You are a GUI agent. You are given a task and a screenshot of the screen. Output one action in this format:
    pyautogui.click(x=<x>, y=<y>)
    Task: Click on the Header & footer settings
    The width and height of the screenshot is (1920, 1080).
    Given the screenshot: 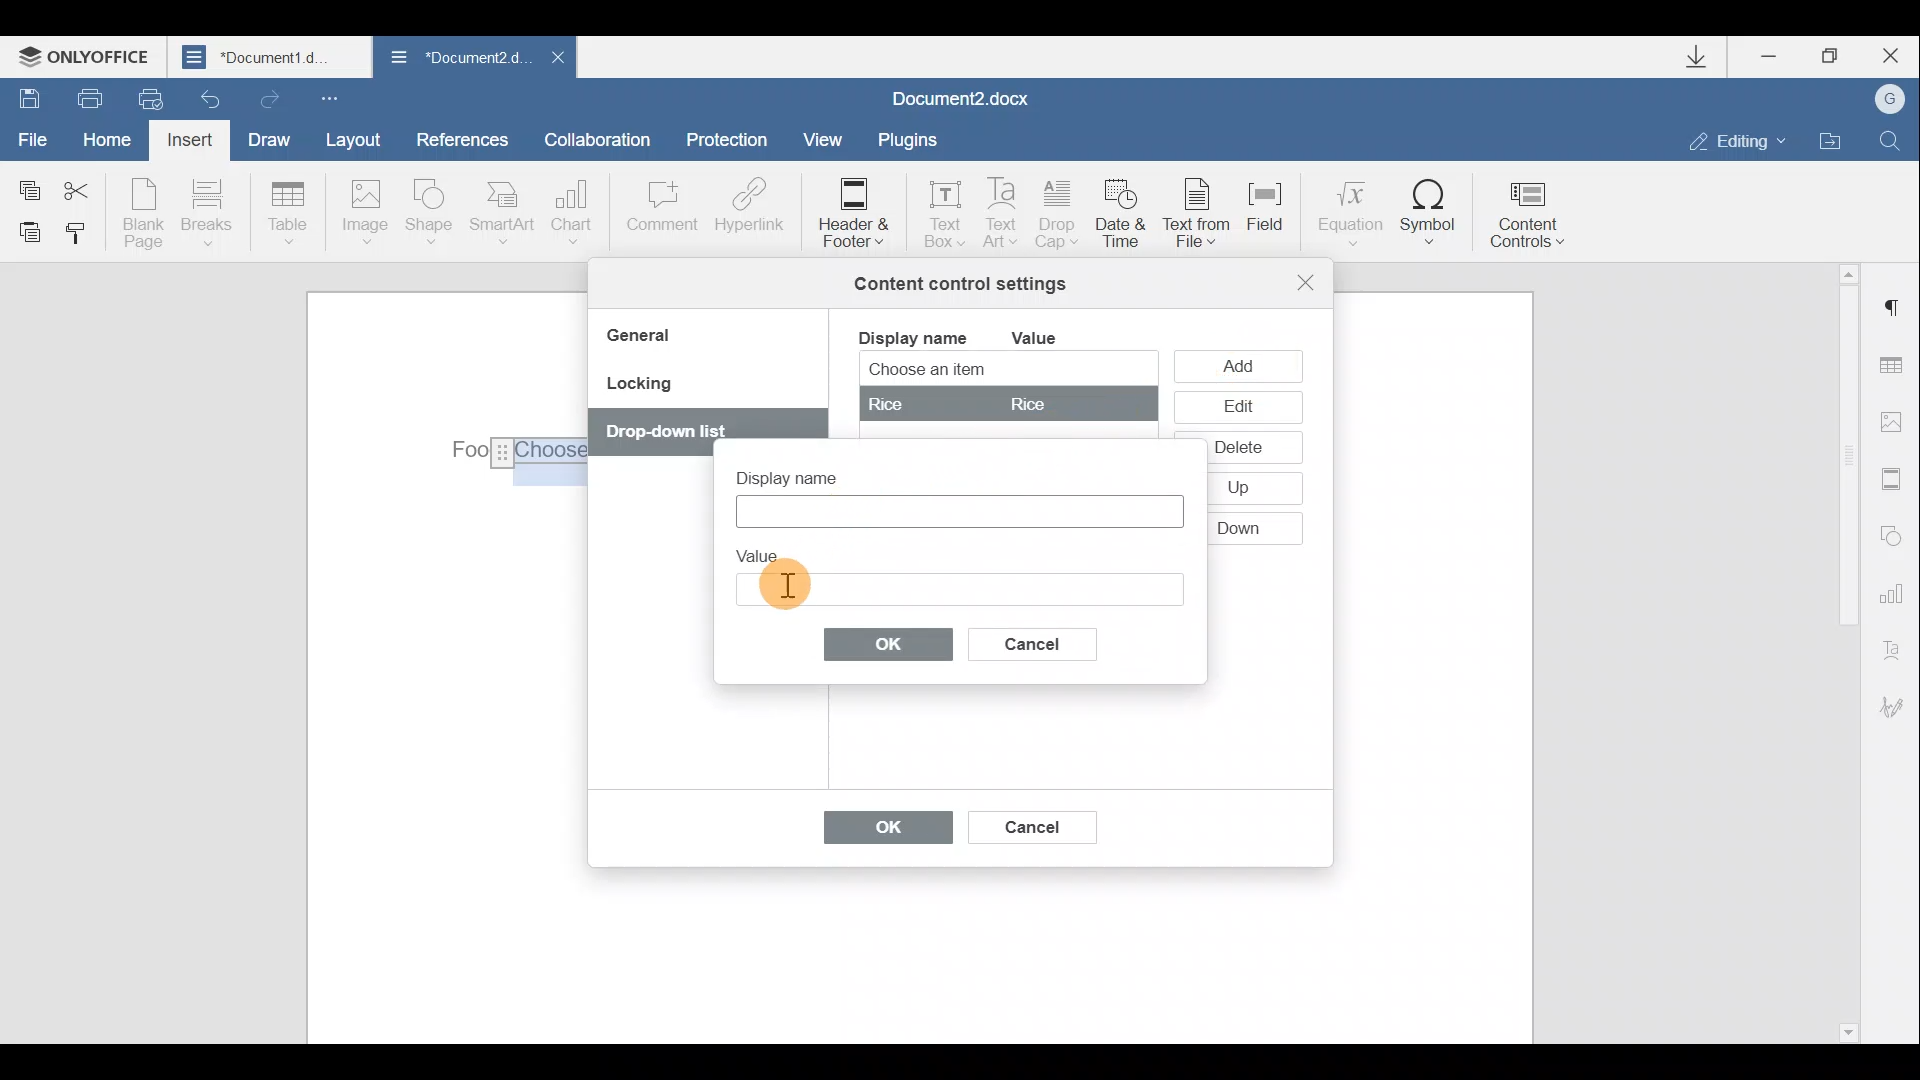 What is the action you would take?
    pyautogui.click(x=1896, y=478)
    